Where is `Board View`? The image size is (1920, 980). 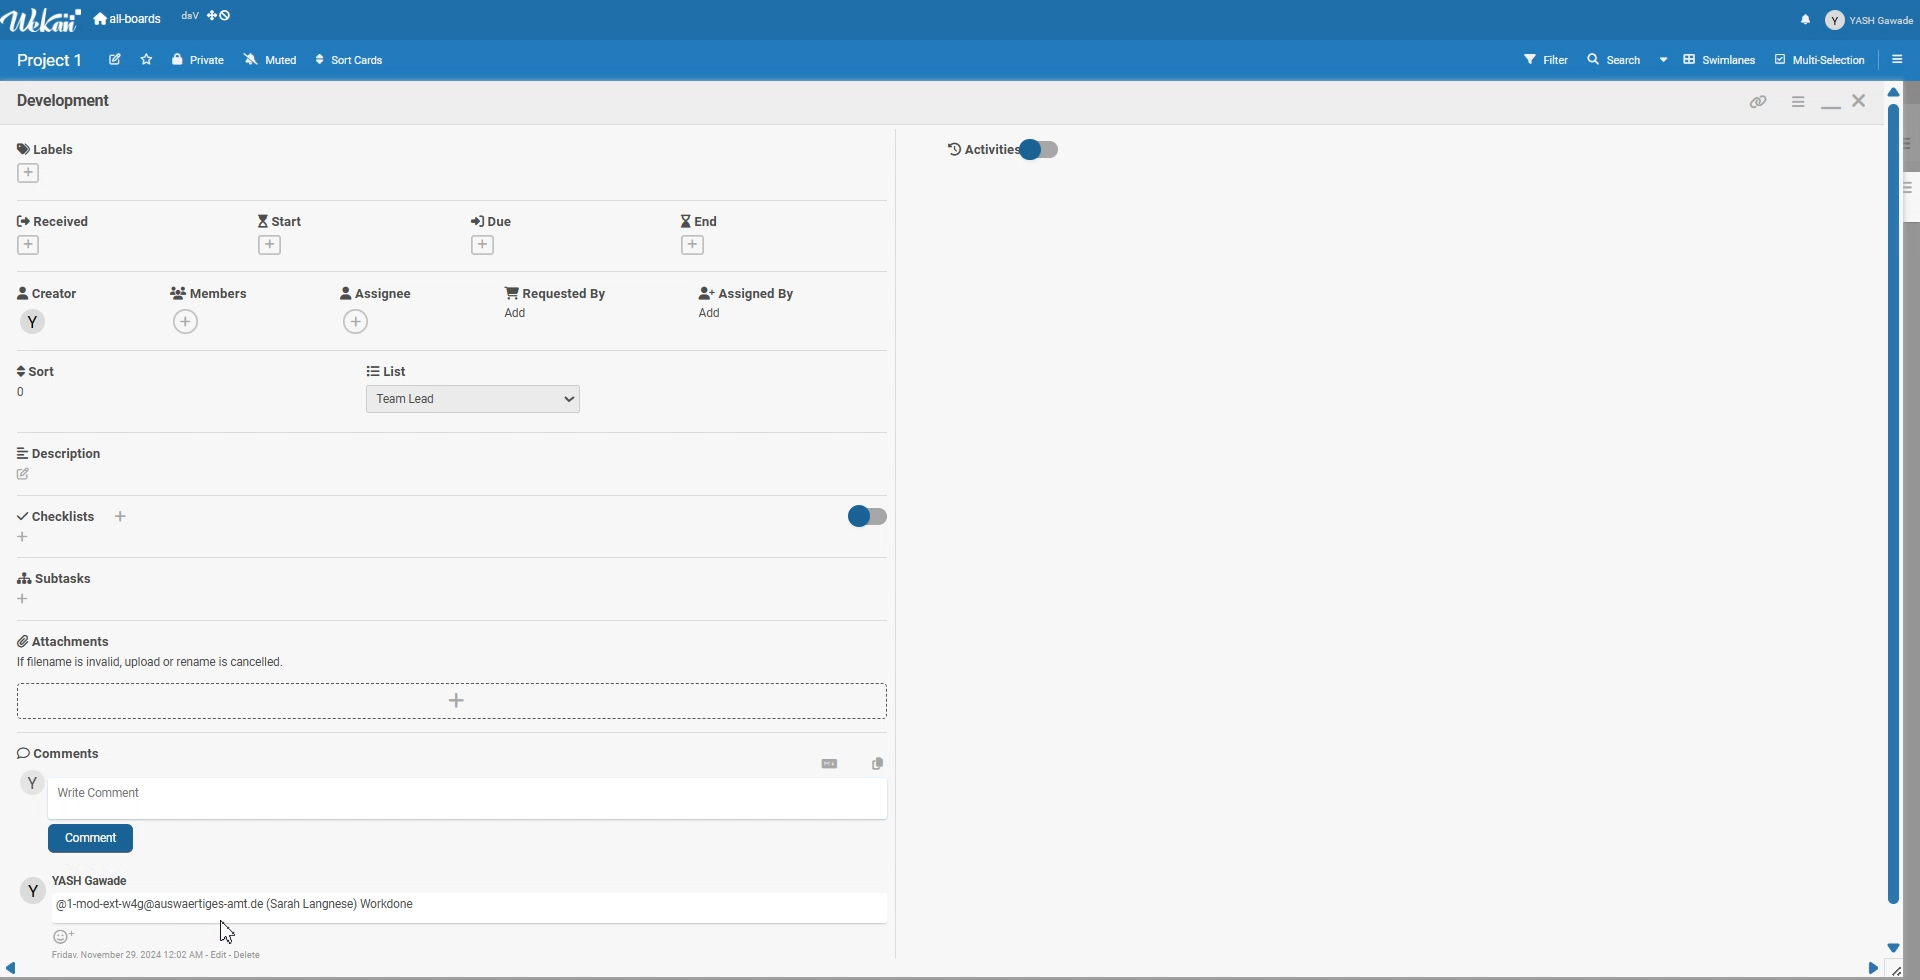 Board View is located at coordinates (1709, 59).